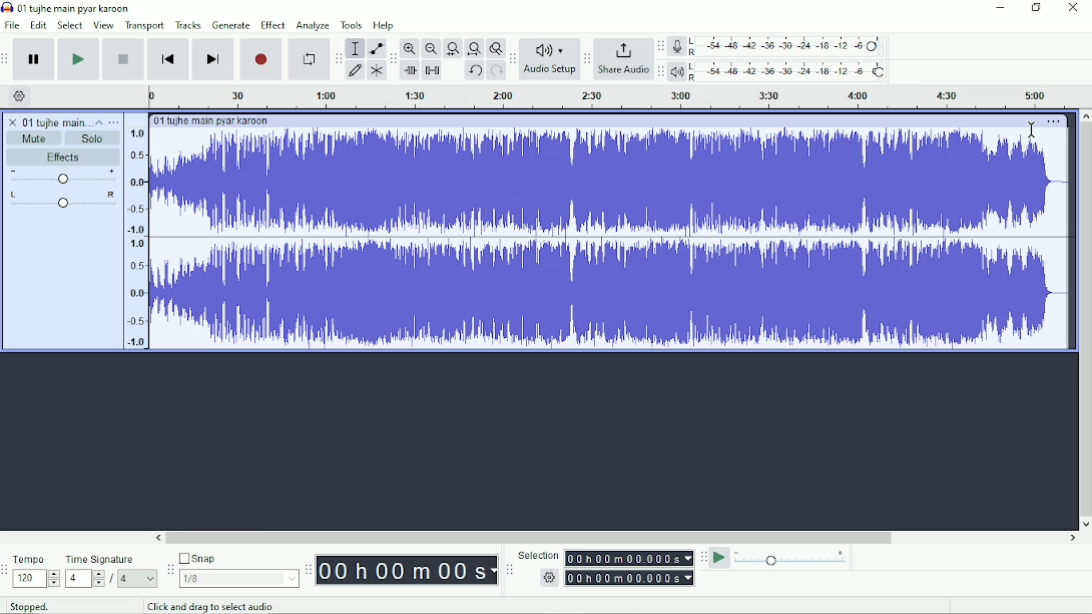 This screenshot has height=614, width=1092. I want to click on Horizontal scrollbar, so click(616, 538).